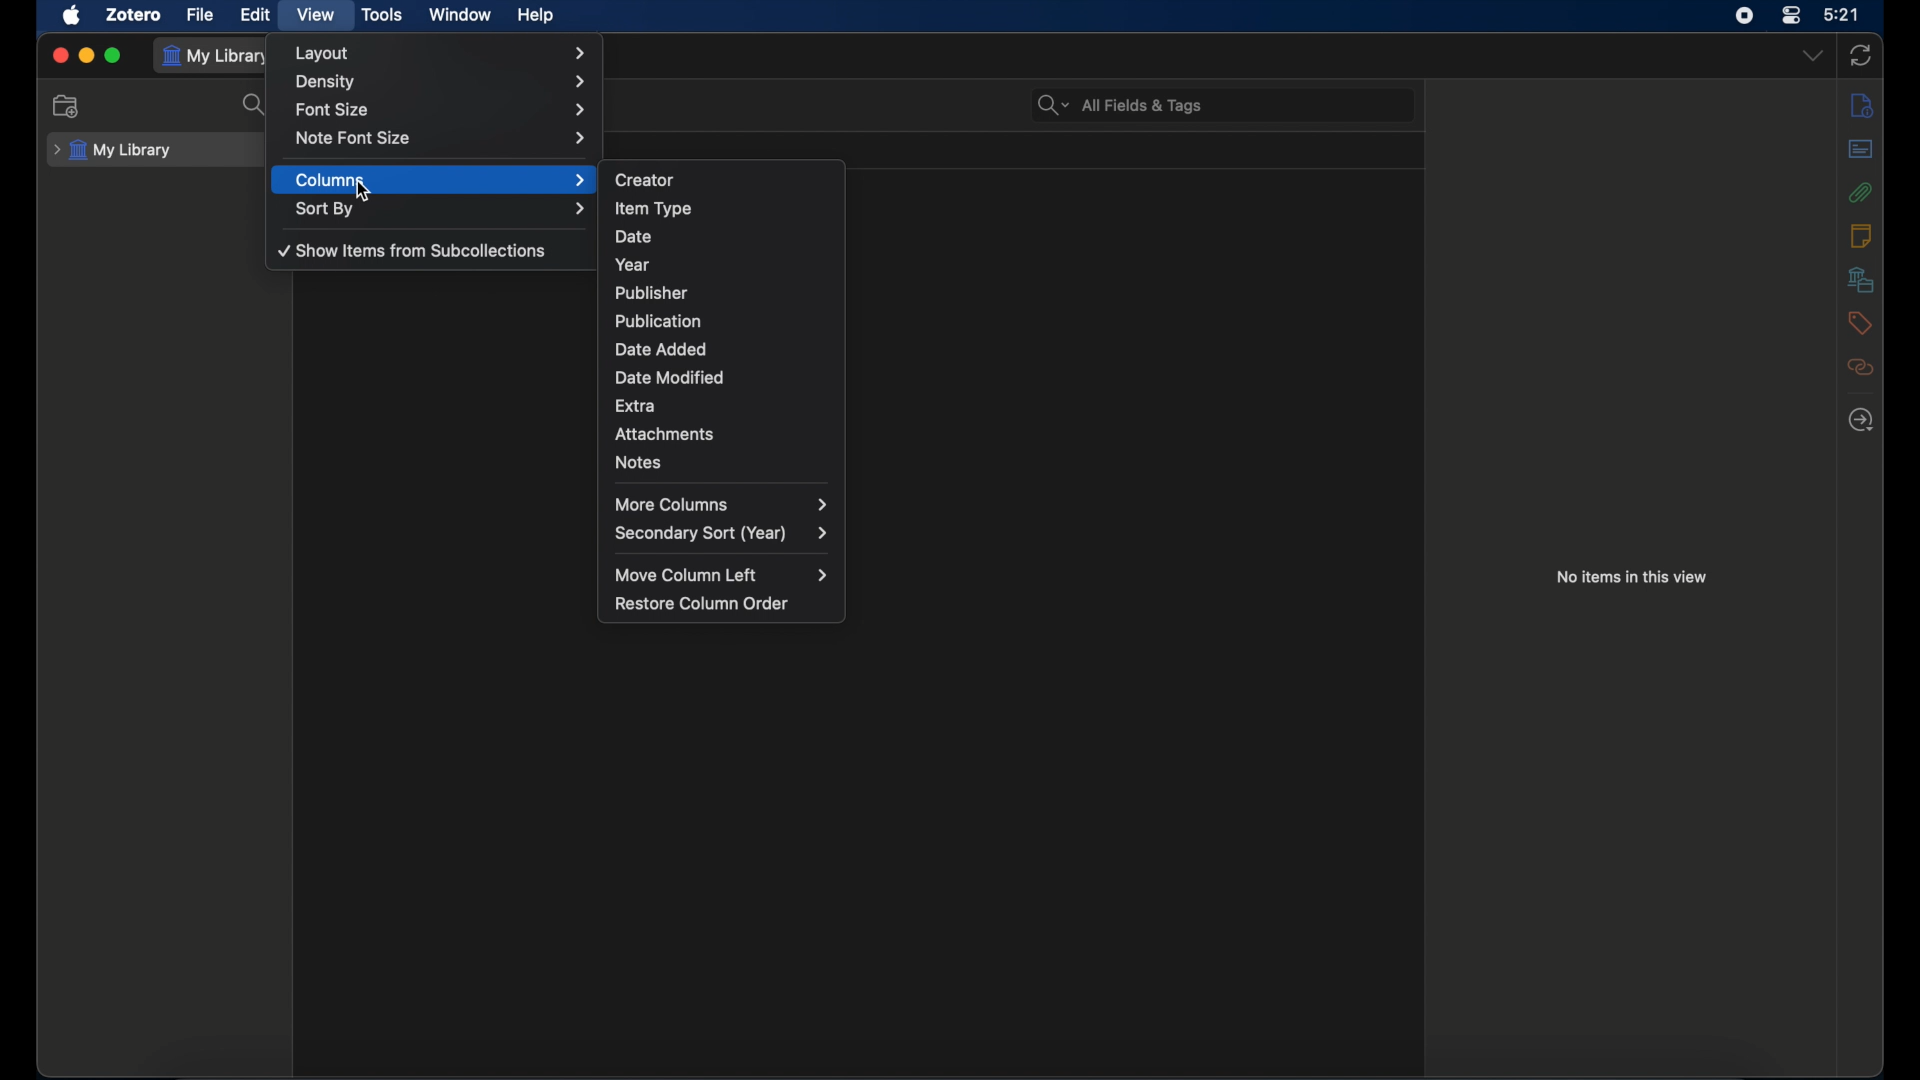 The width and height of the screenshot is (1920, 1080). What do you see at coordinates (114, 55) in the screenshot?
I see `maximize` at bounding box center [114, 55].